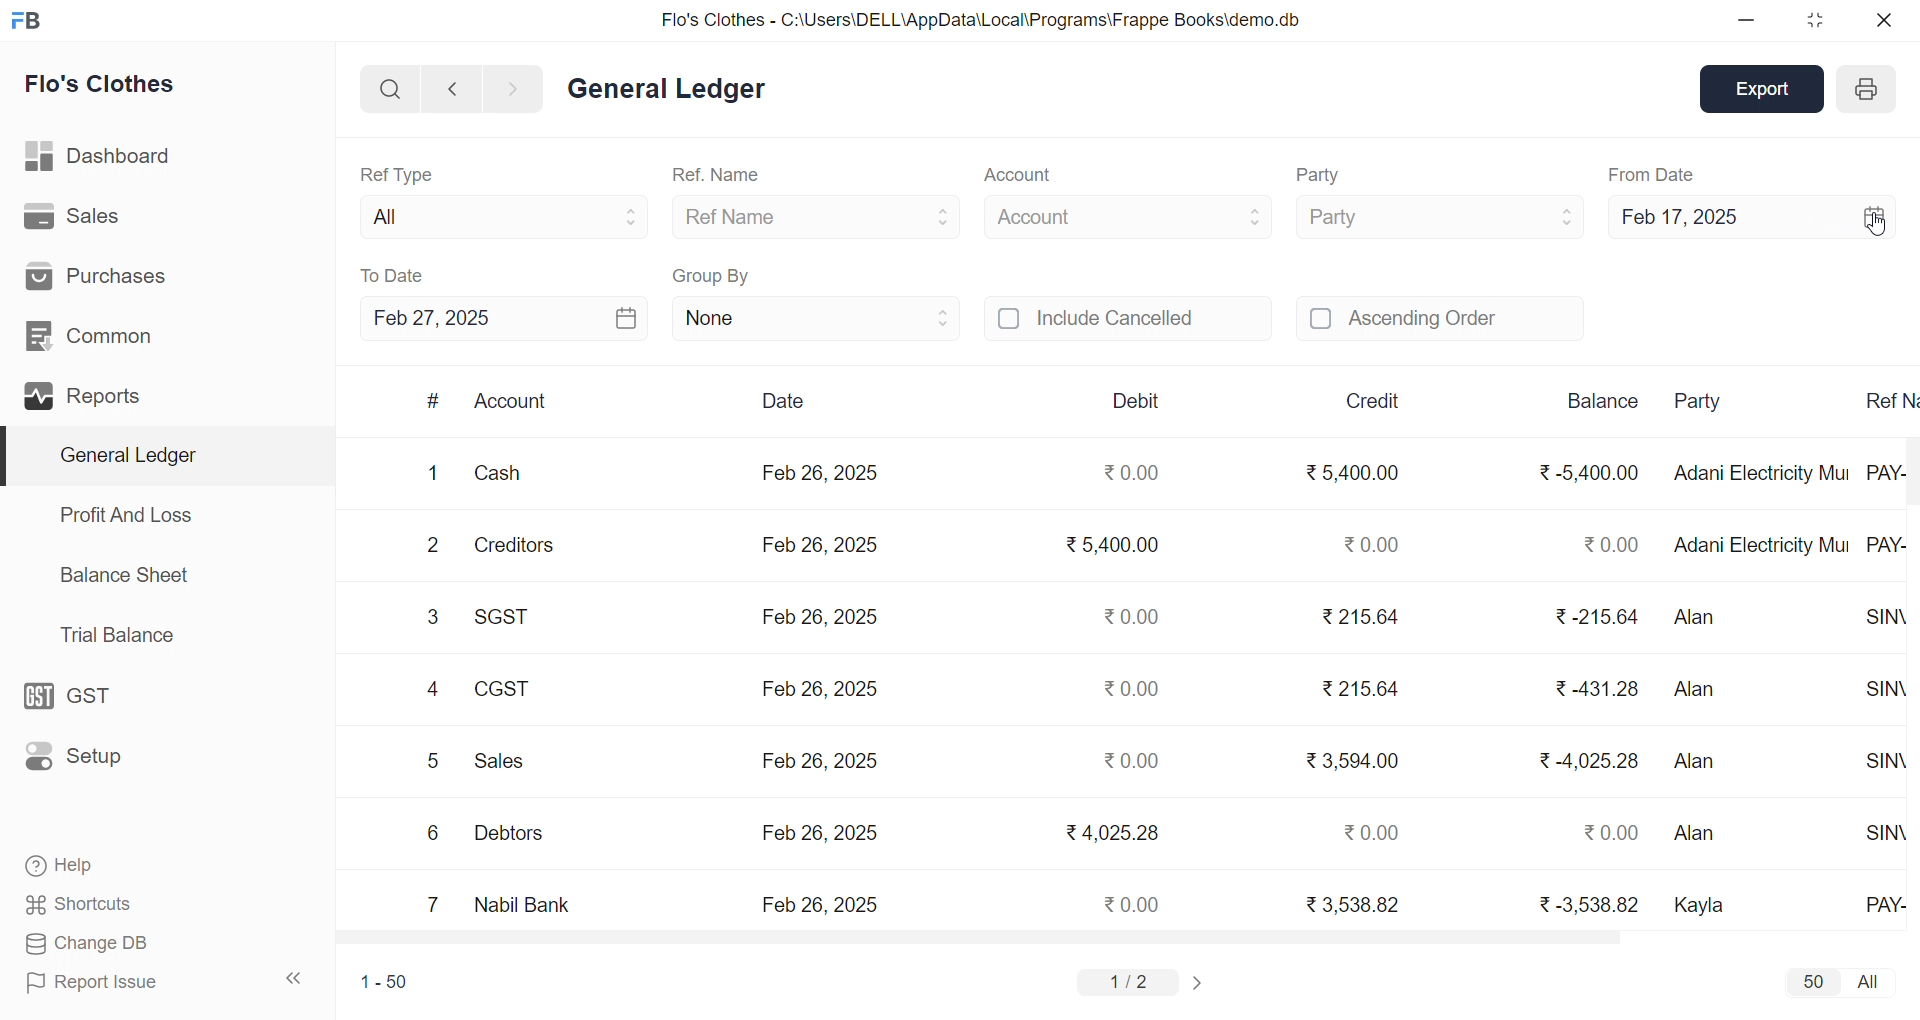  What do you see at coordinates (1111, 832) in the screenshot?
I see `₹4,025.28` at bounding box center [1111, 832].